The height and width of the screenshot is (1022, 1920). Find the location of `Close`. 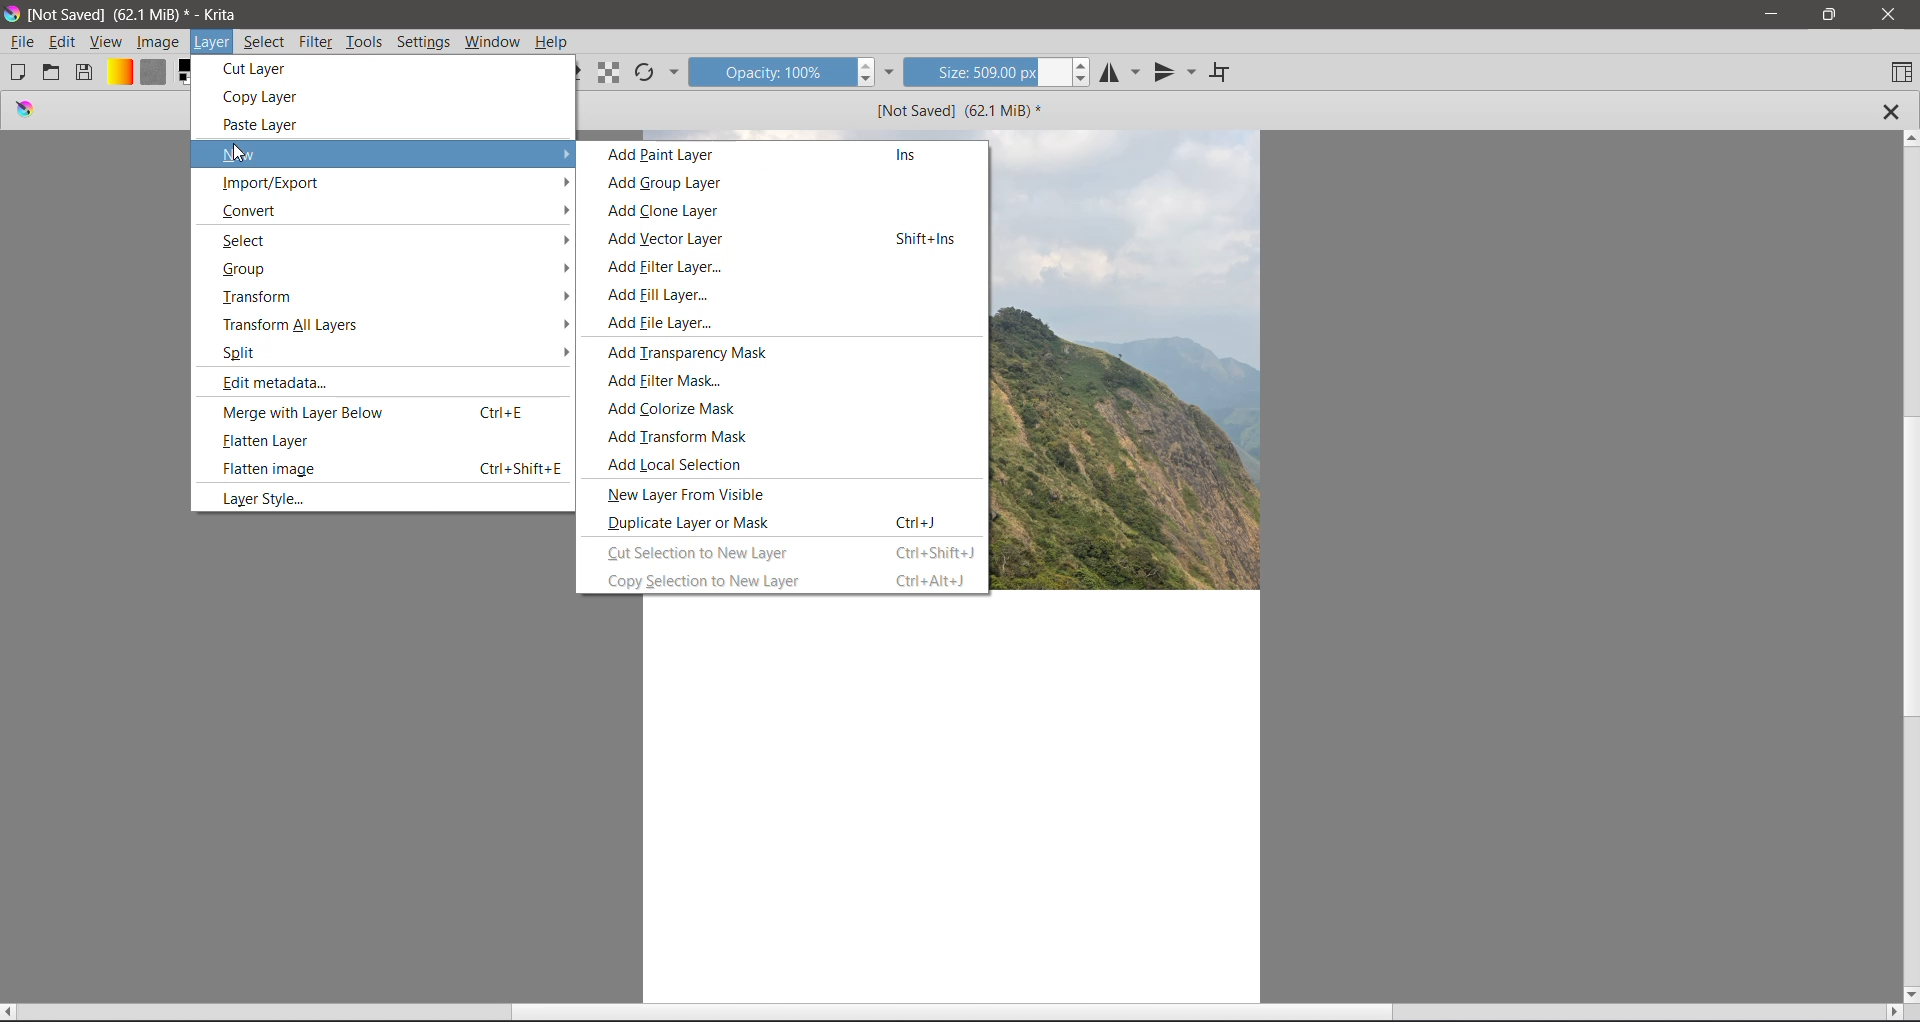

Close is located at coordinates (1891, 15).